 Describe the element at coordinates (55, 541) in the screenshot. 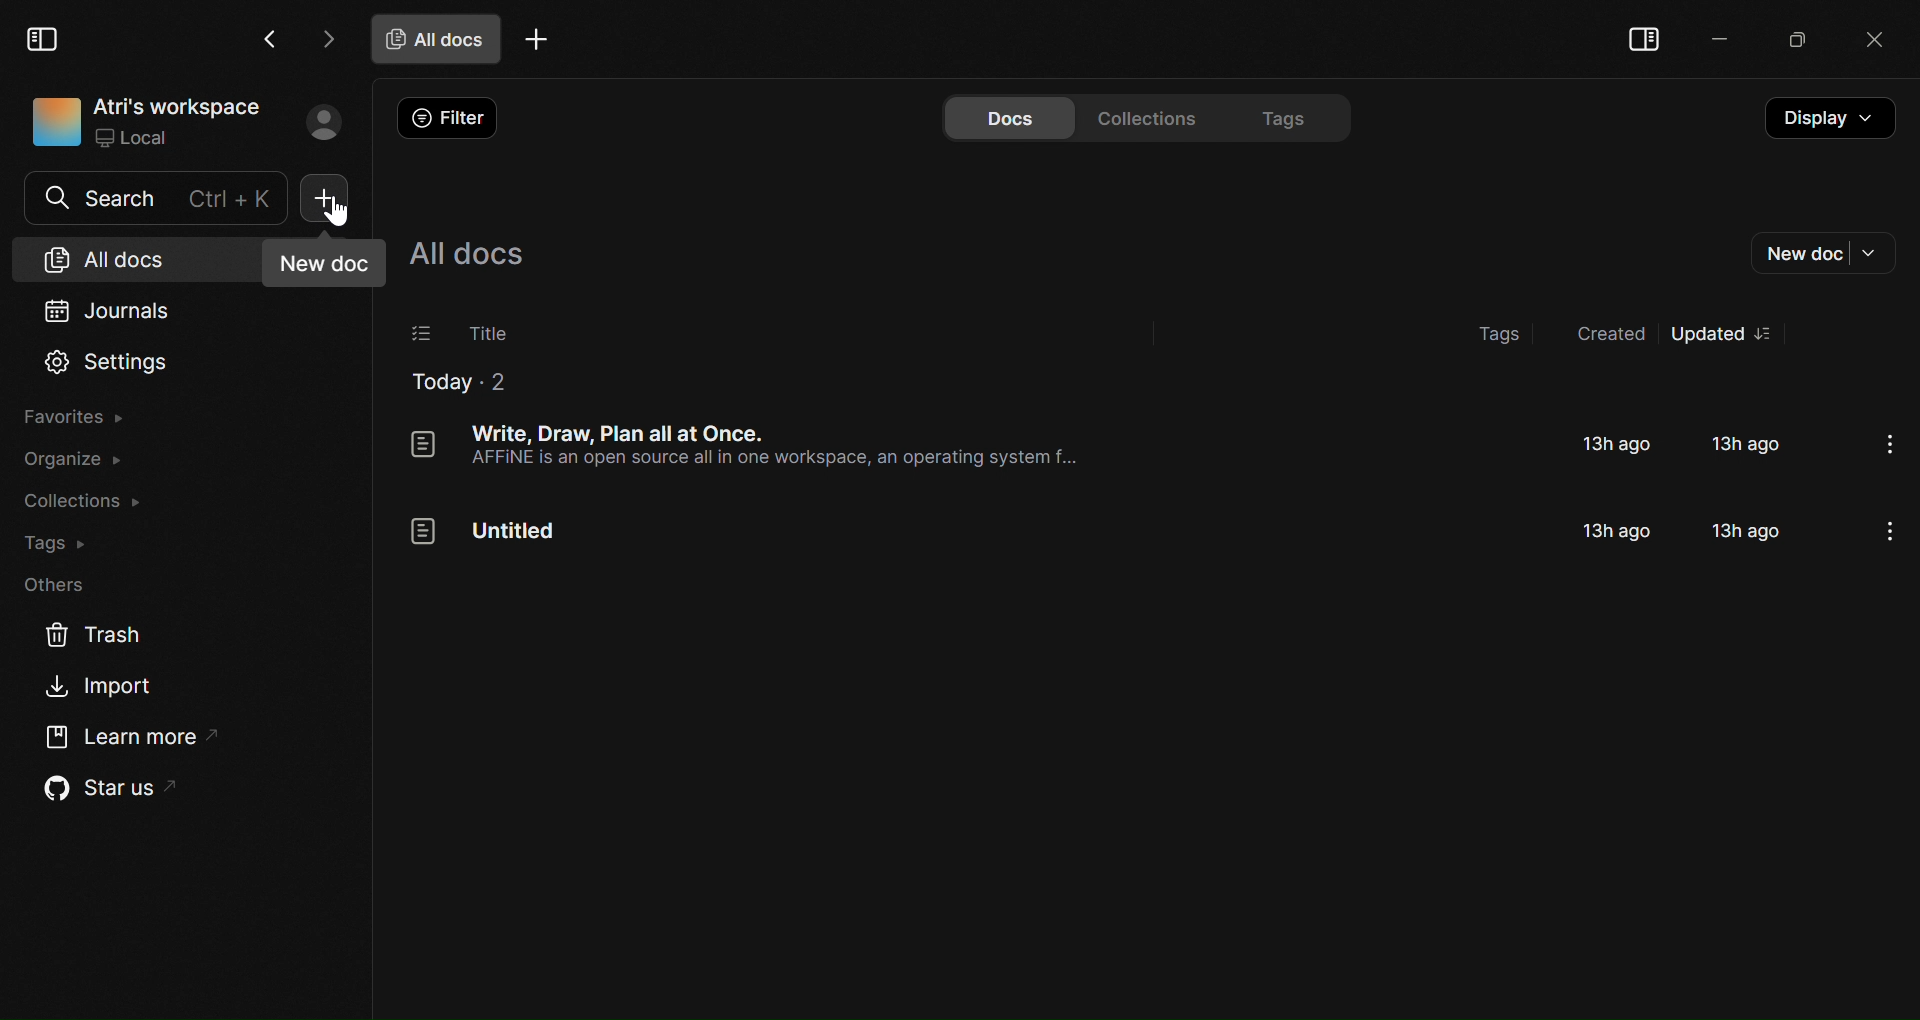

I see `Tags` at that location.